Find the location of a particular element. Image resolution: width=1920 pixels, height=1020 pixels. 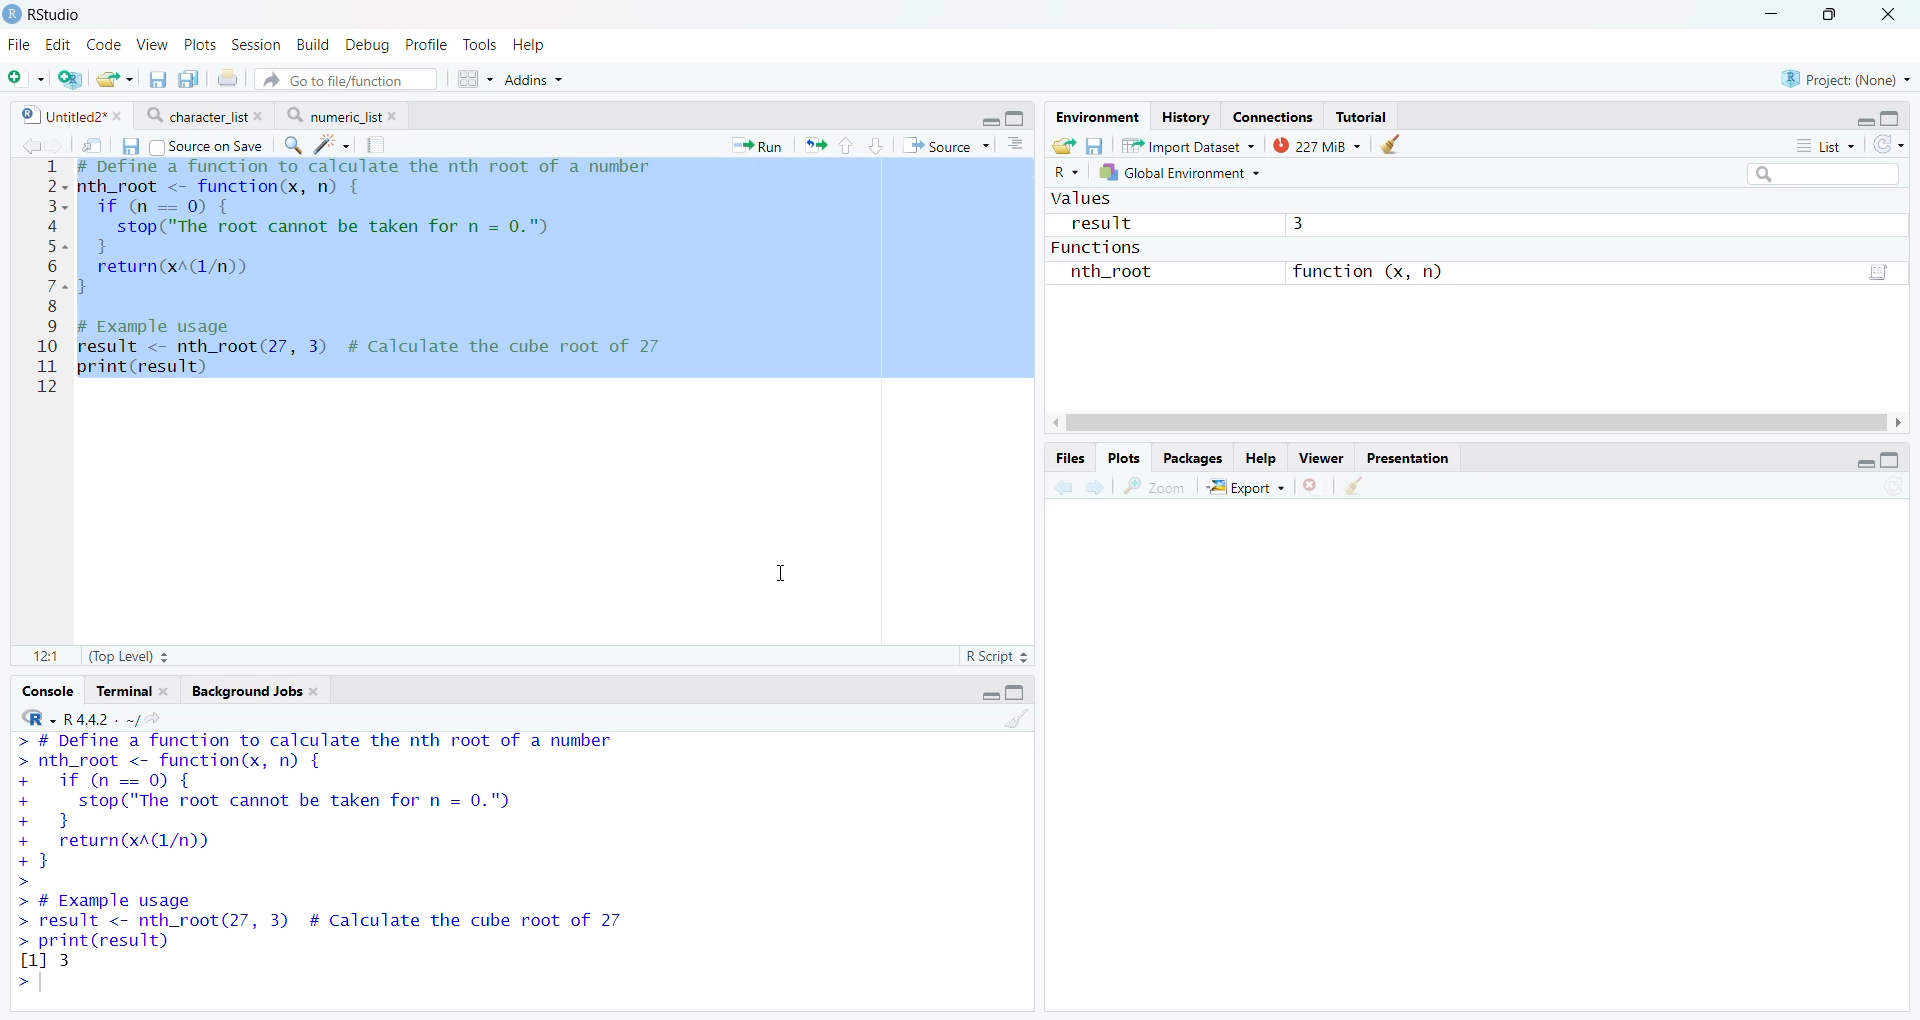

Clear is located at coordinates (1390, 144).